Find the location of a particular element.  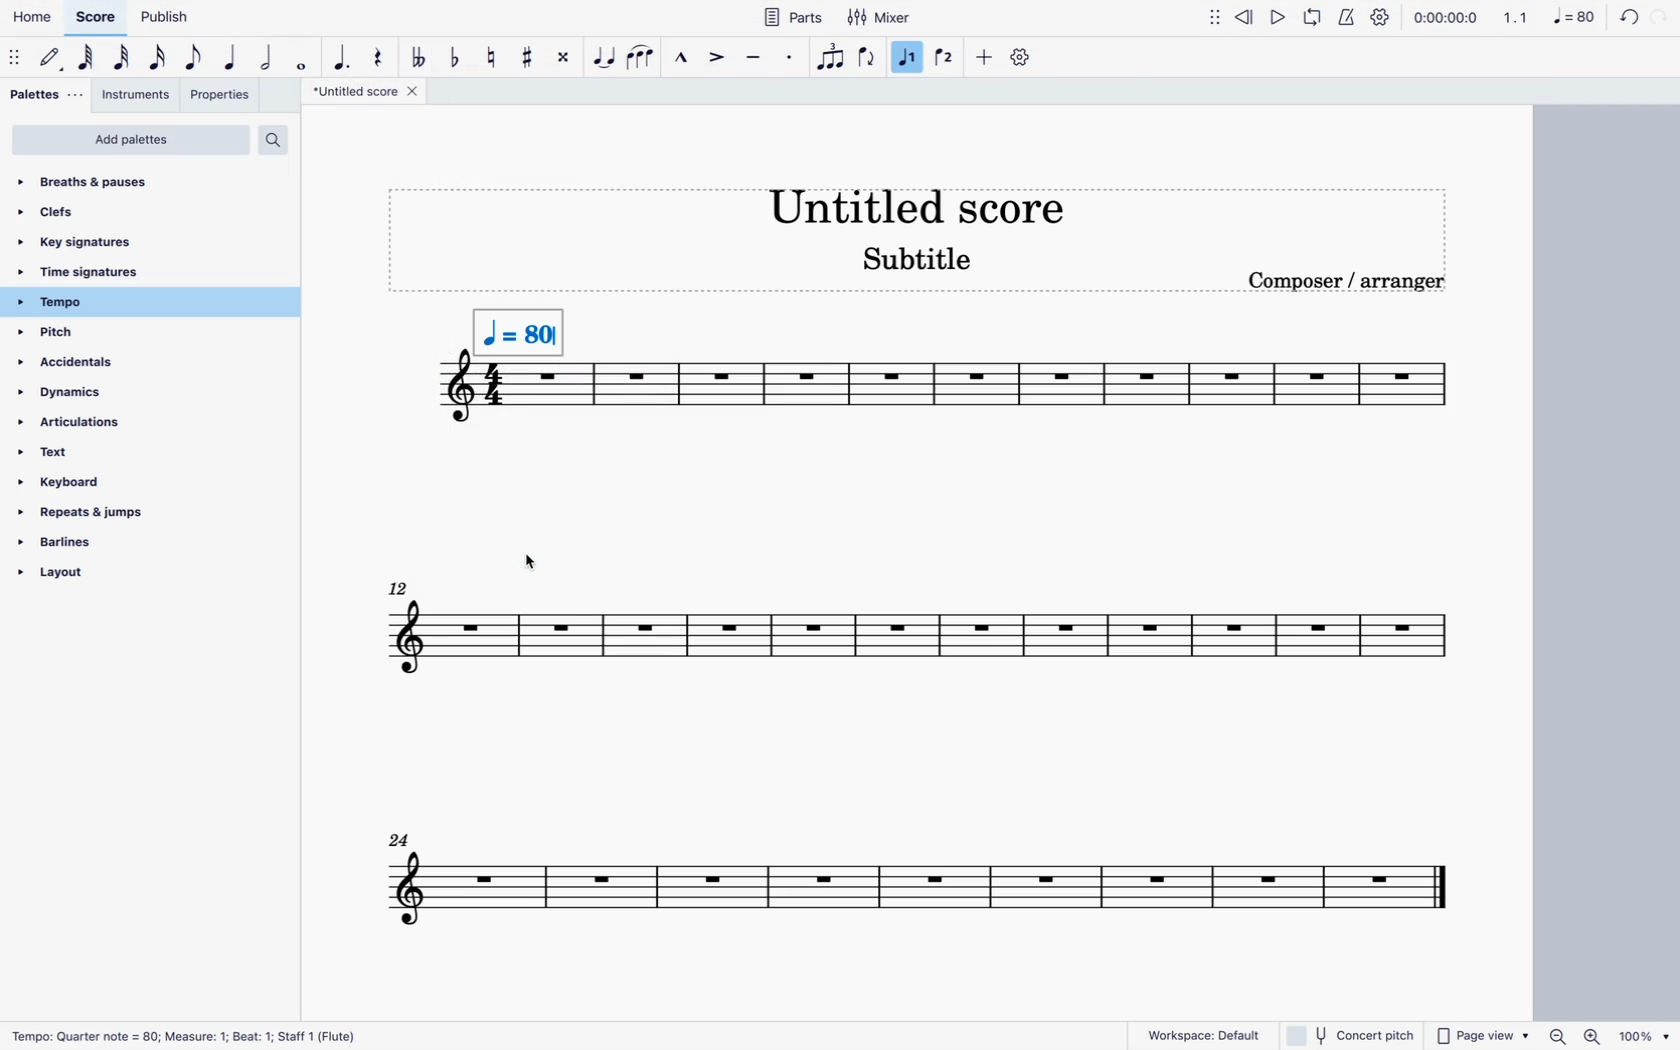

dynamics is located at coordinates (102, 394).